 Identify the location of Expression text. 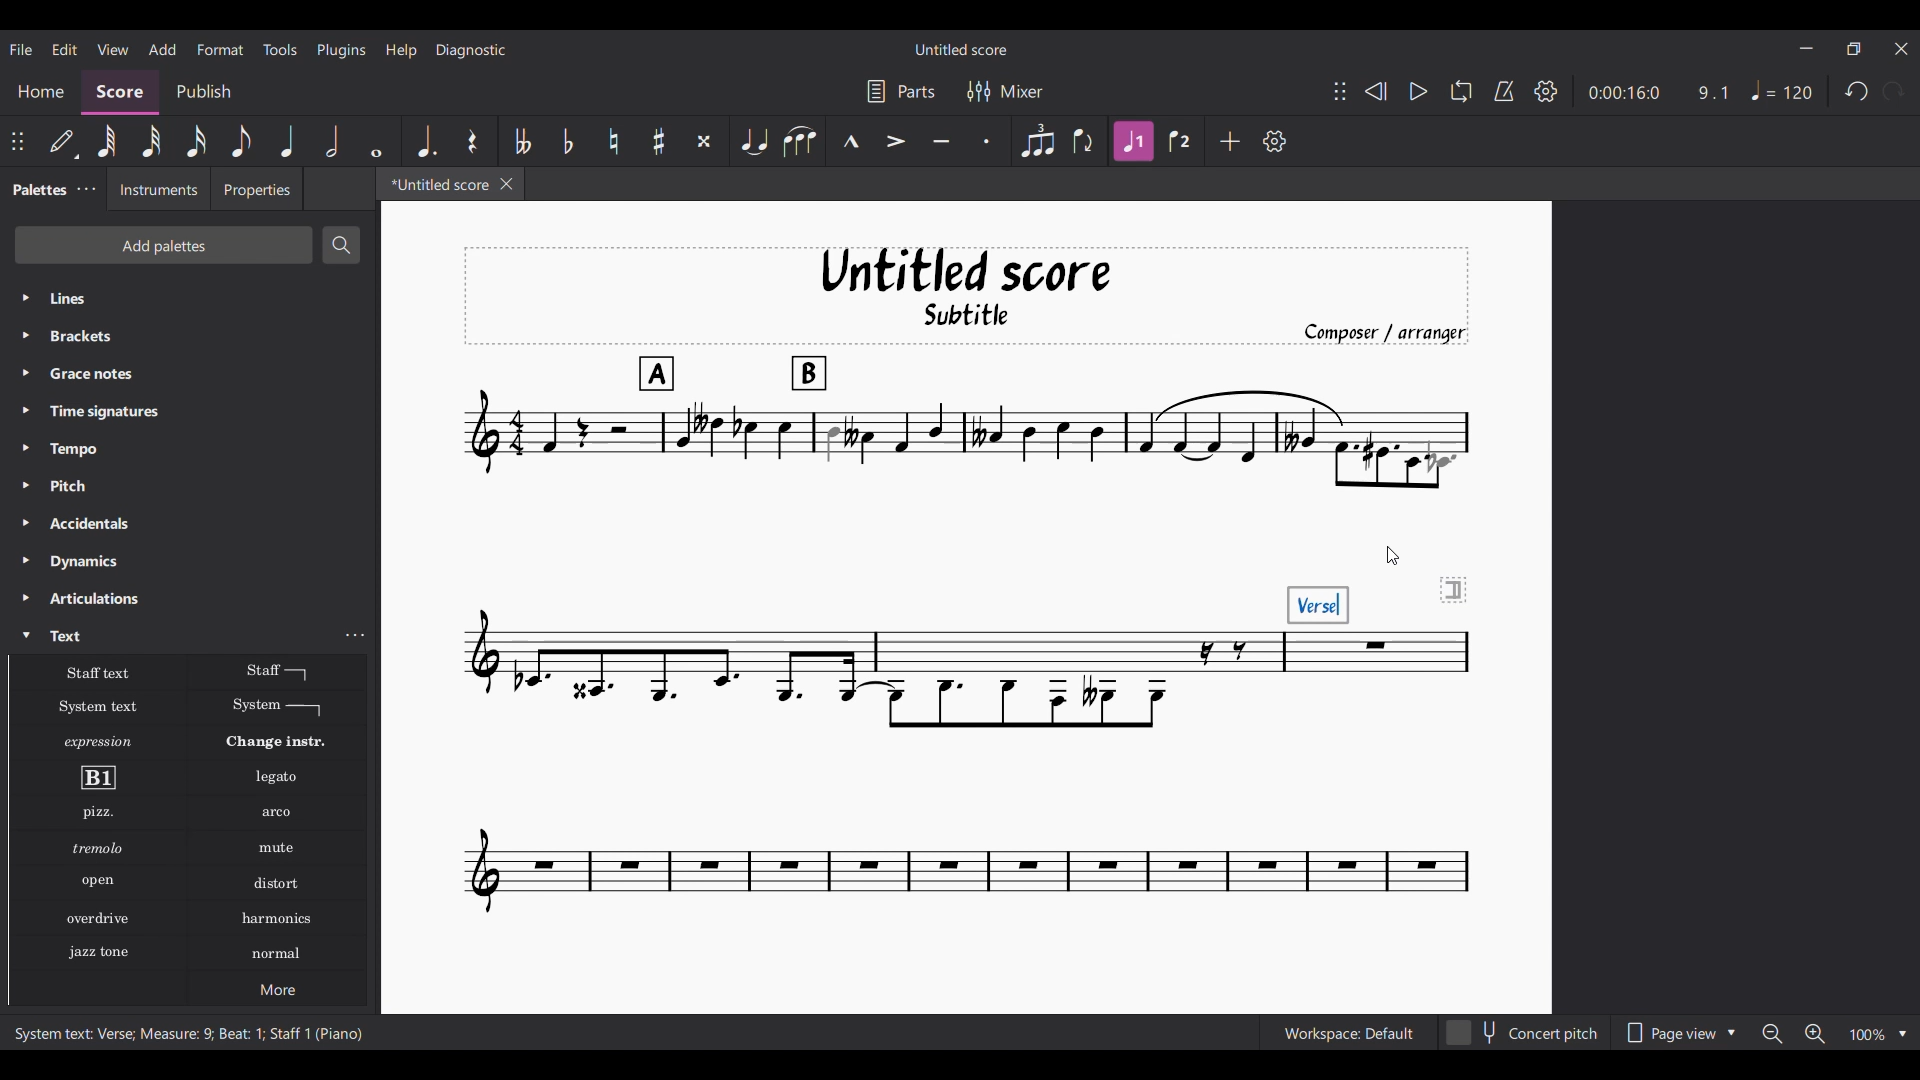
(98, 742).